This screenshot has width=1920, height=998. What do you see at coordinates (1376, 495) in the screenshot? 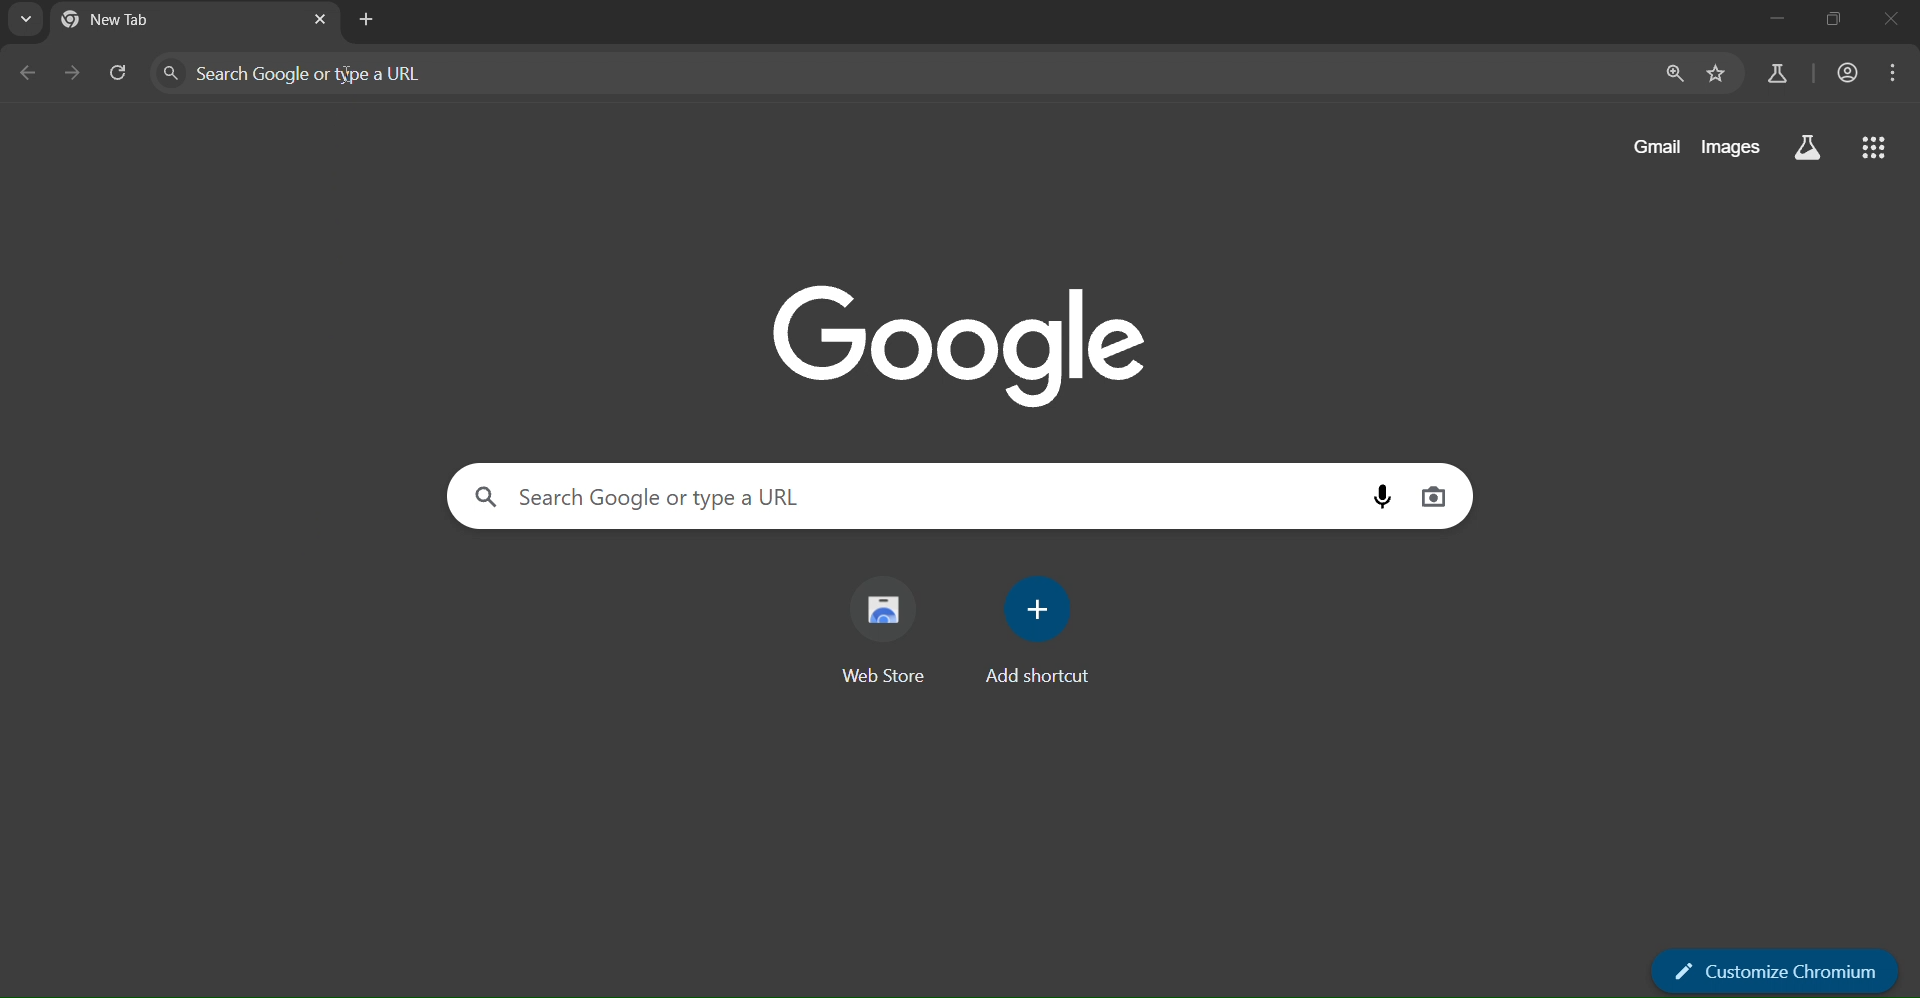
I see `voice search` at bounding box center [1376, 495].